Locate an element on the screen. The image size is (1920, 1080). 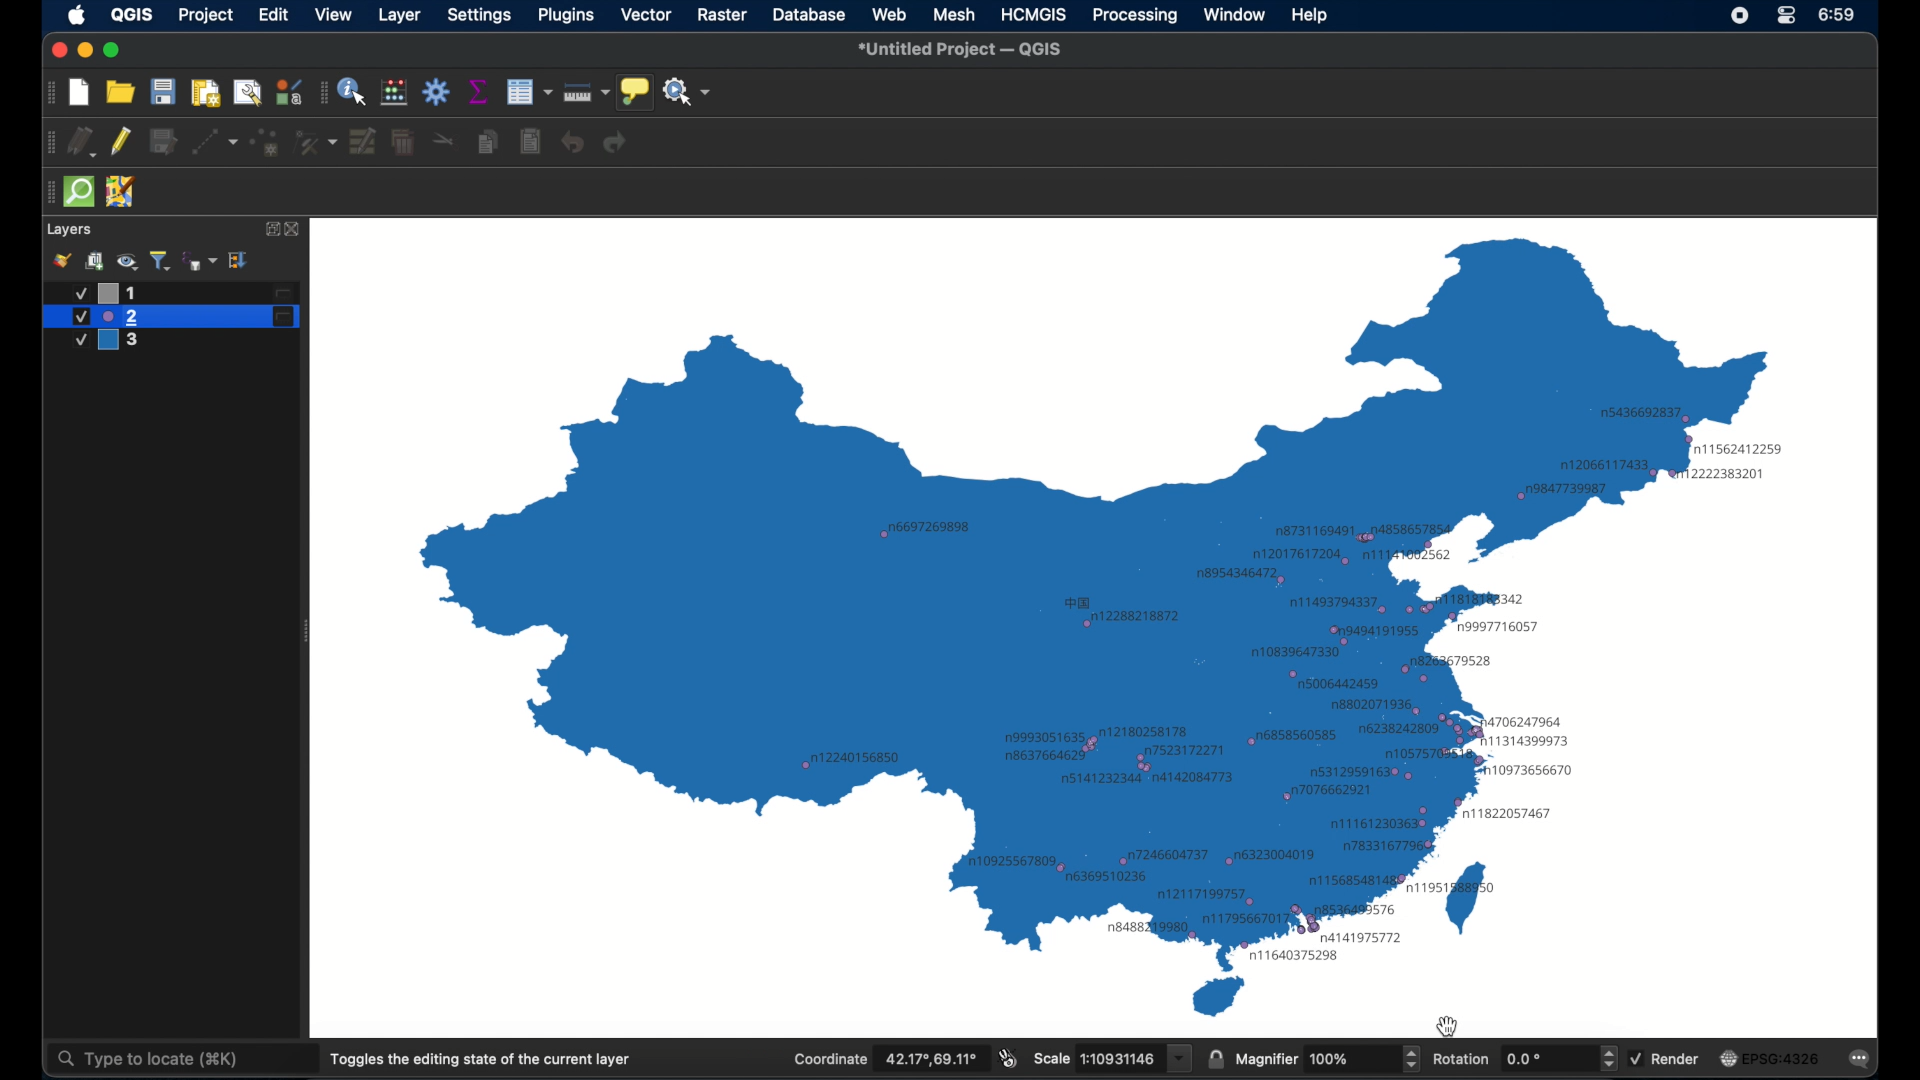
rotation is located at coordinates (1525, 1057).